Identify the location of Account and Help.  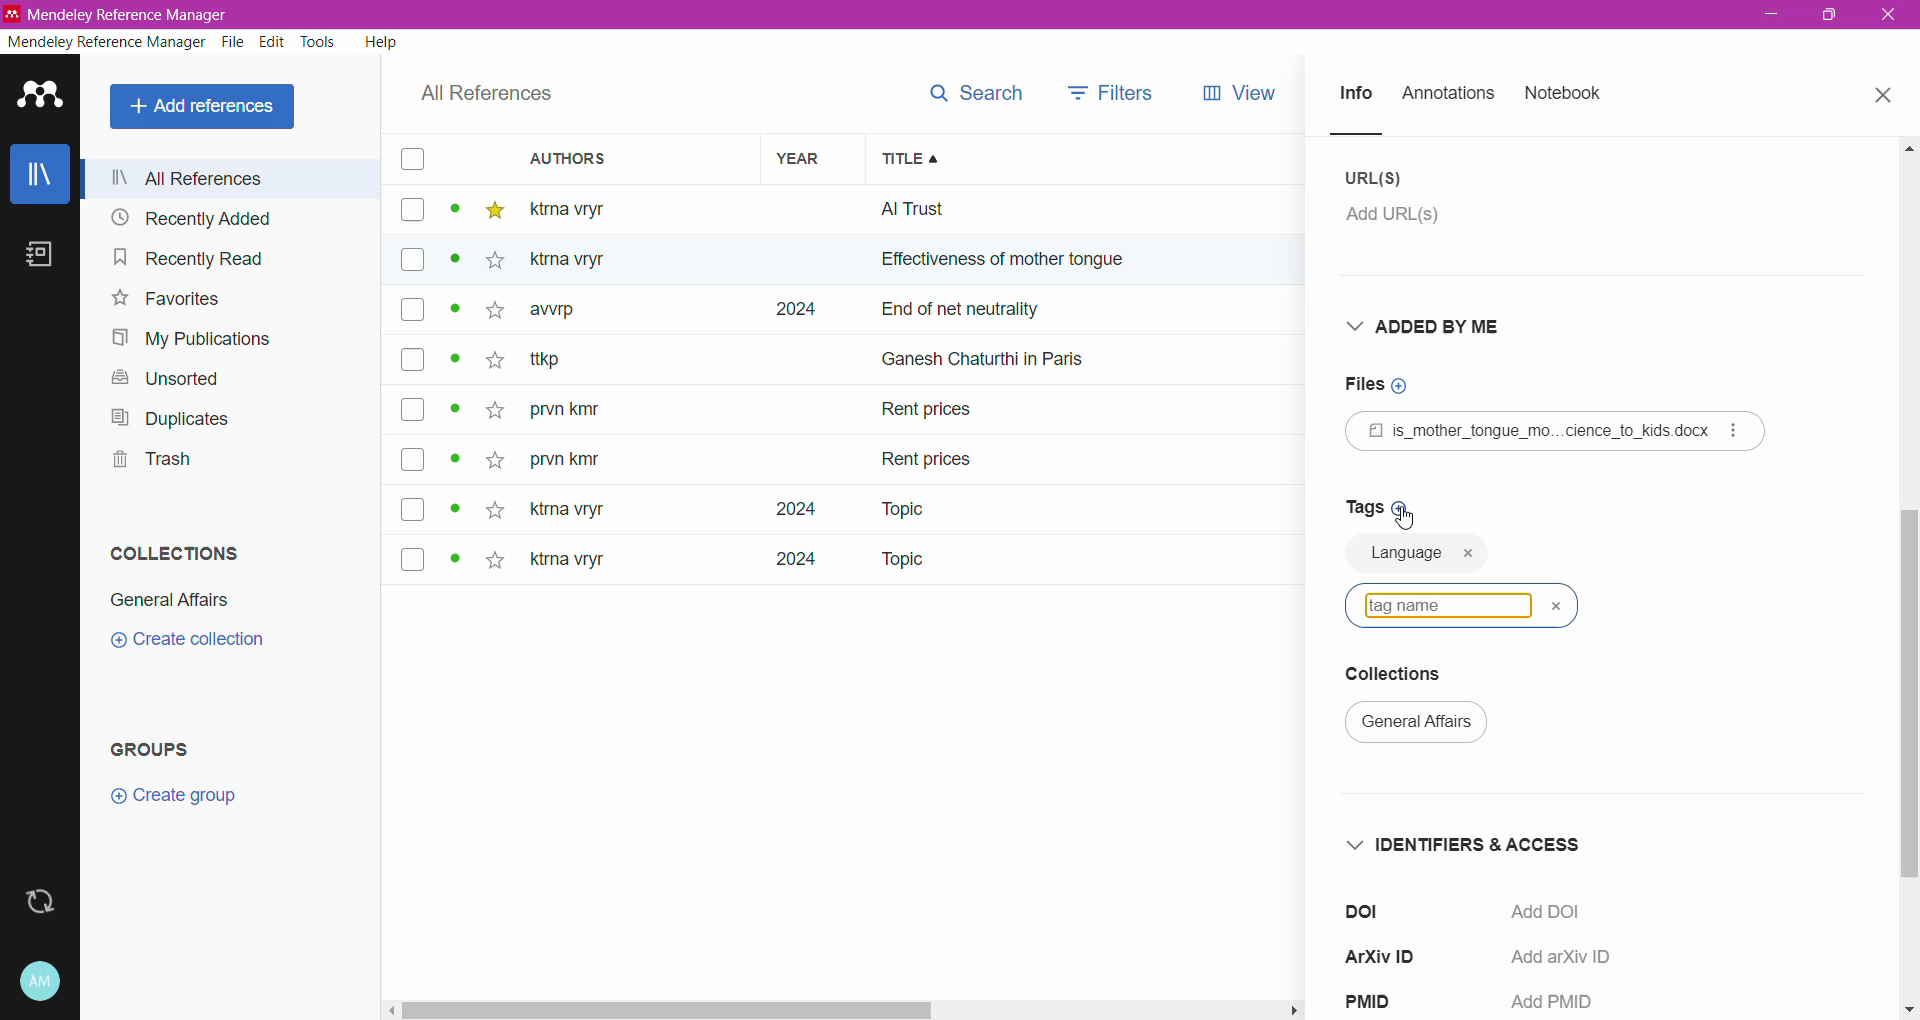
(41, 982).